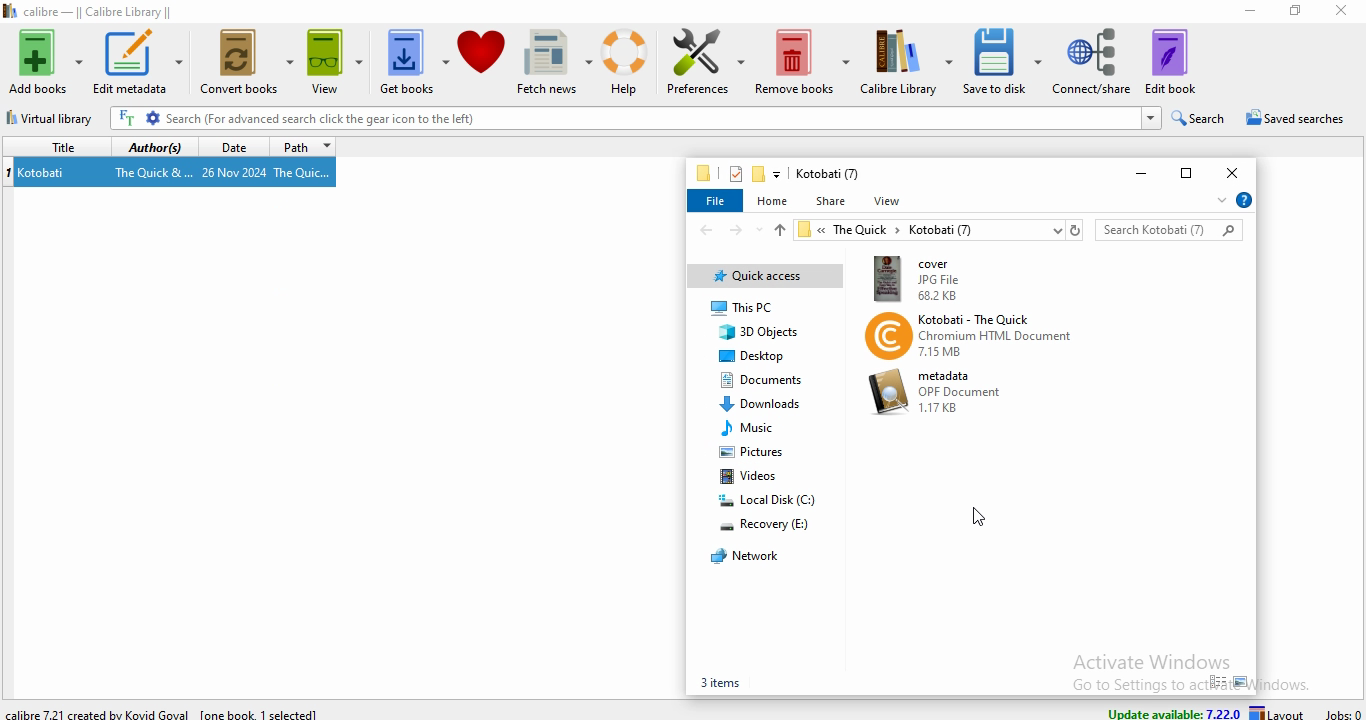 The height and width of the screenshot is (720, 1366). What do you see at coordinates (1075, 229) in the screenshot?
I see `refresh` at bounding box center [1075, 229].